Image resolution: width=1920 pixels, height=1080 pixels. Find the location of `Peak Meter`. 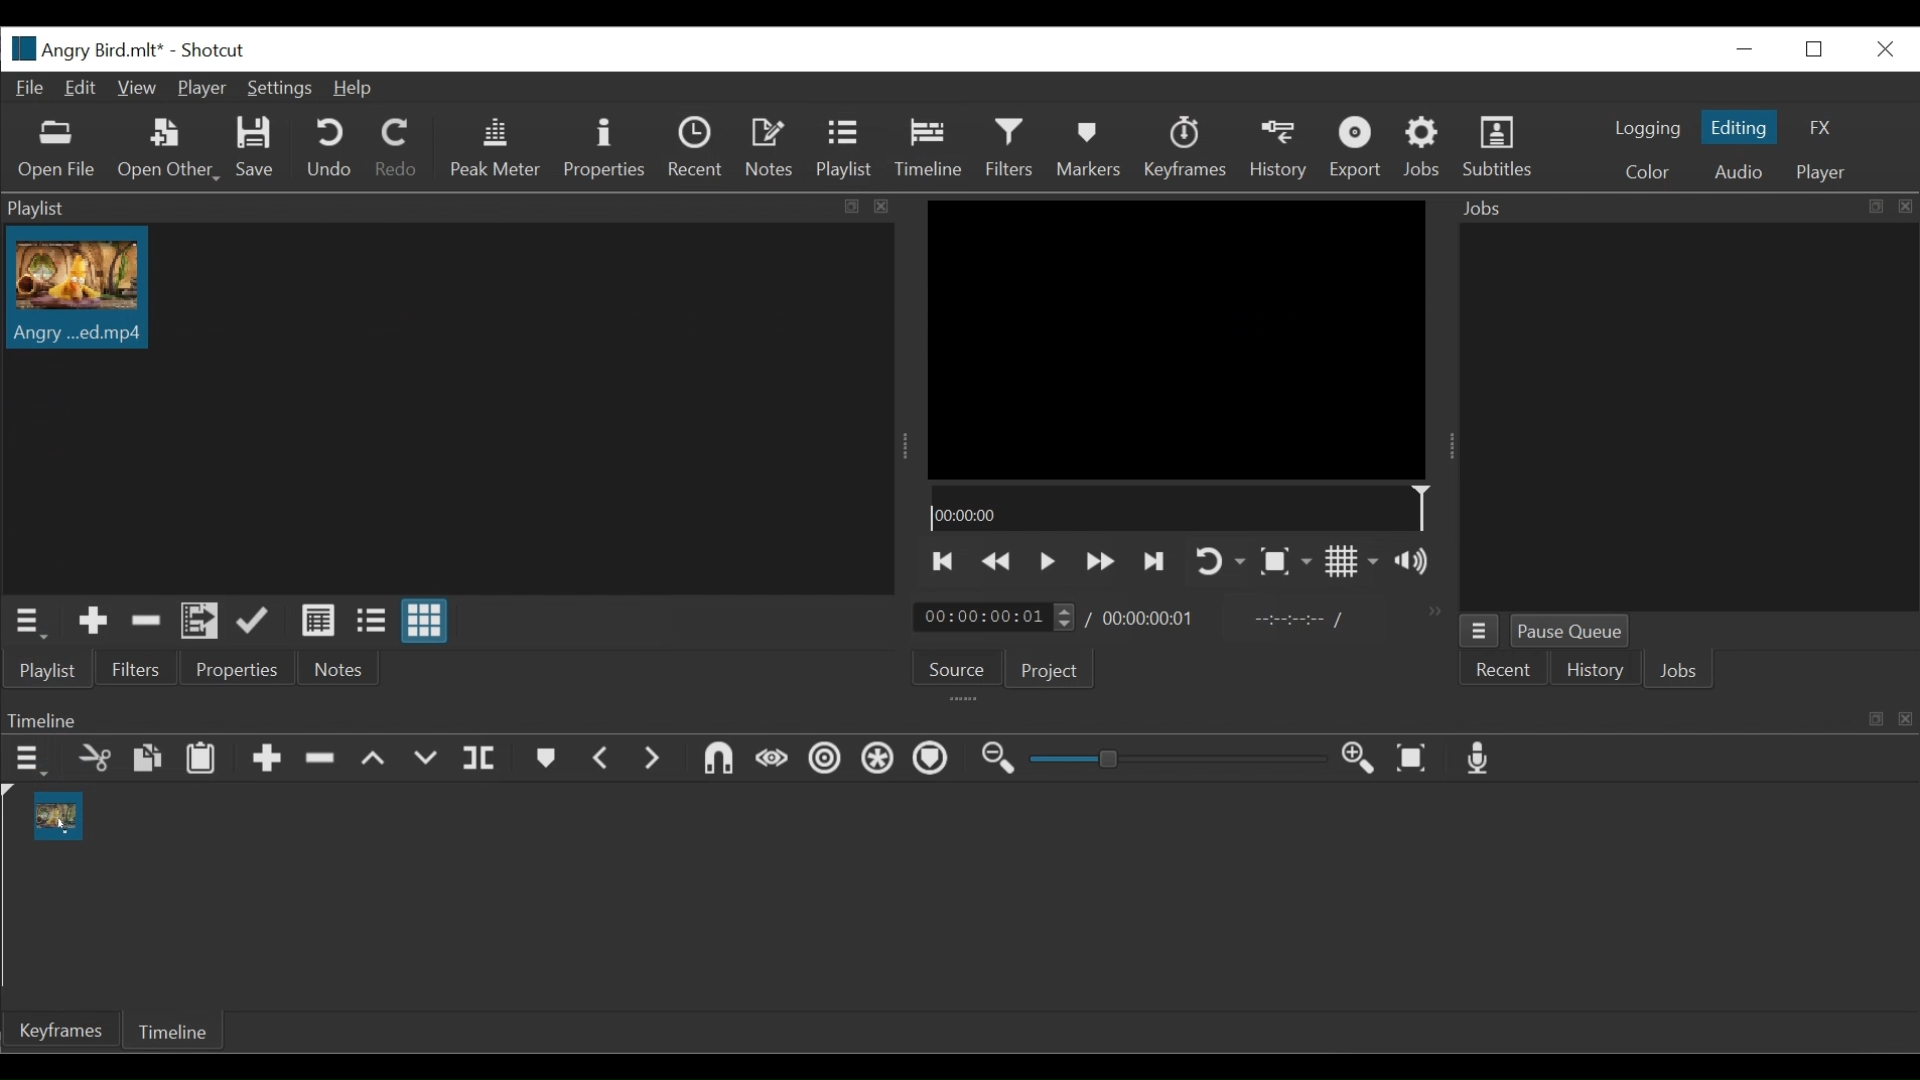

Peak Meter is located at coordinates (494, 147).